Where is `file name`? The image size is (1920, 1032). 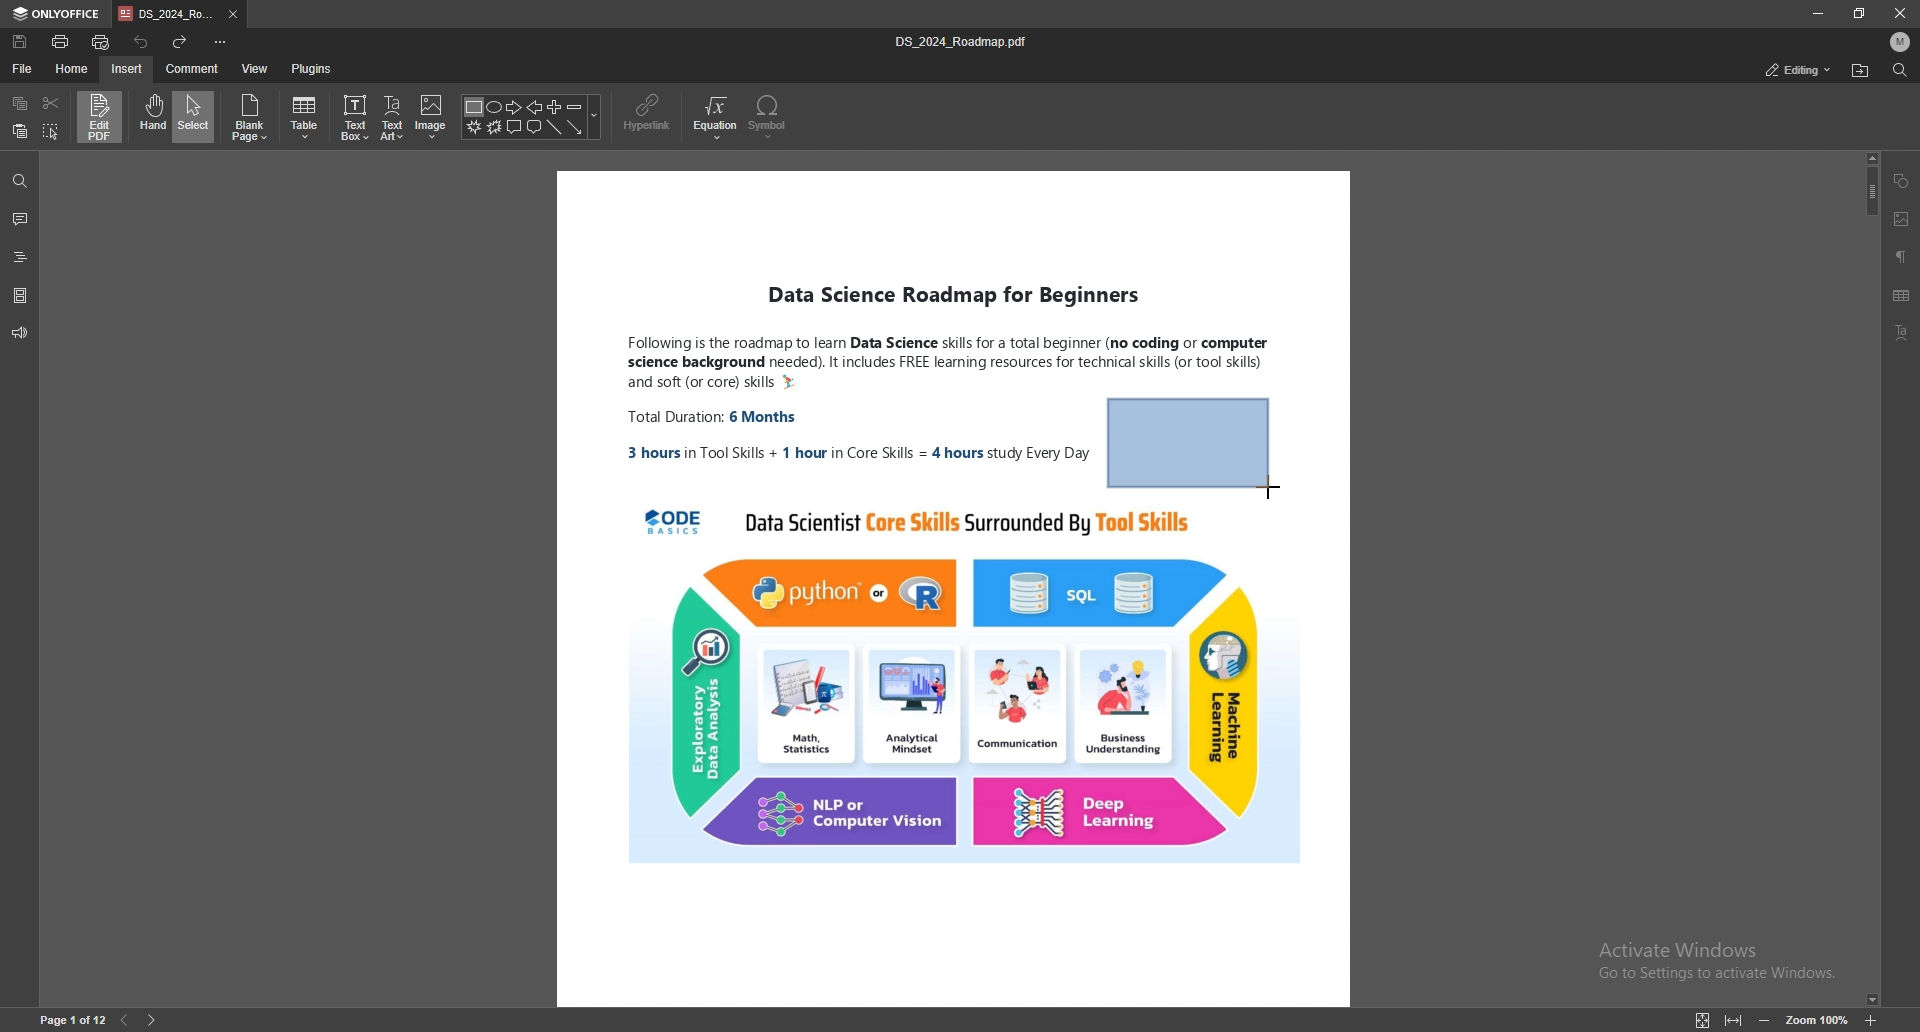
file name is located at coordinates (966, 41).